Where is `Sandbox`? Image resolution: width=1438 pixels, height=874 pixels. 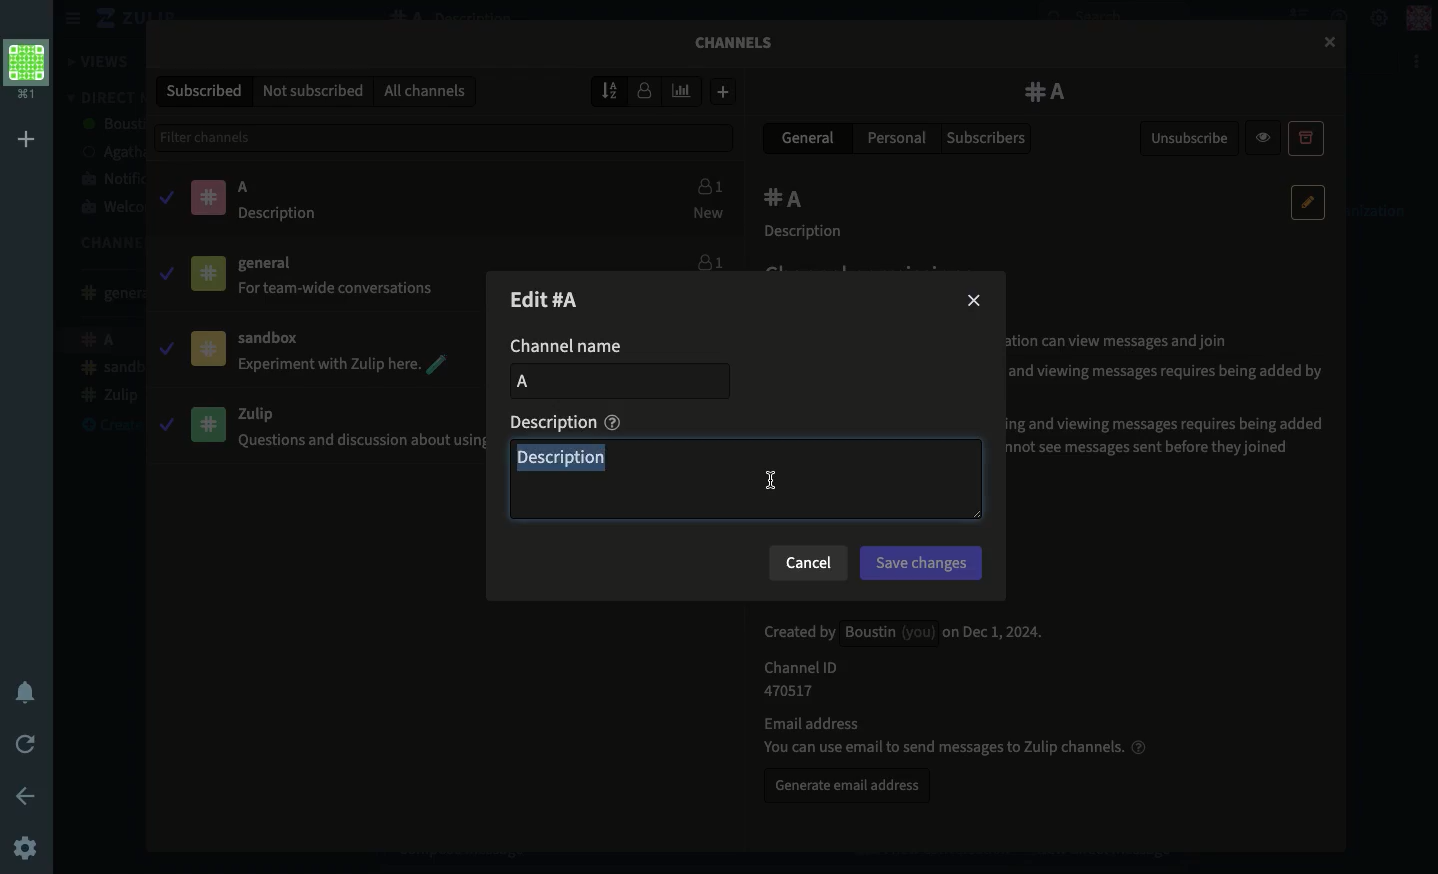 Sandbox is located at coordinates (110, 369).